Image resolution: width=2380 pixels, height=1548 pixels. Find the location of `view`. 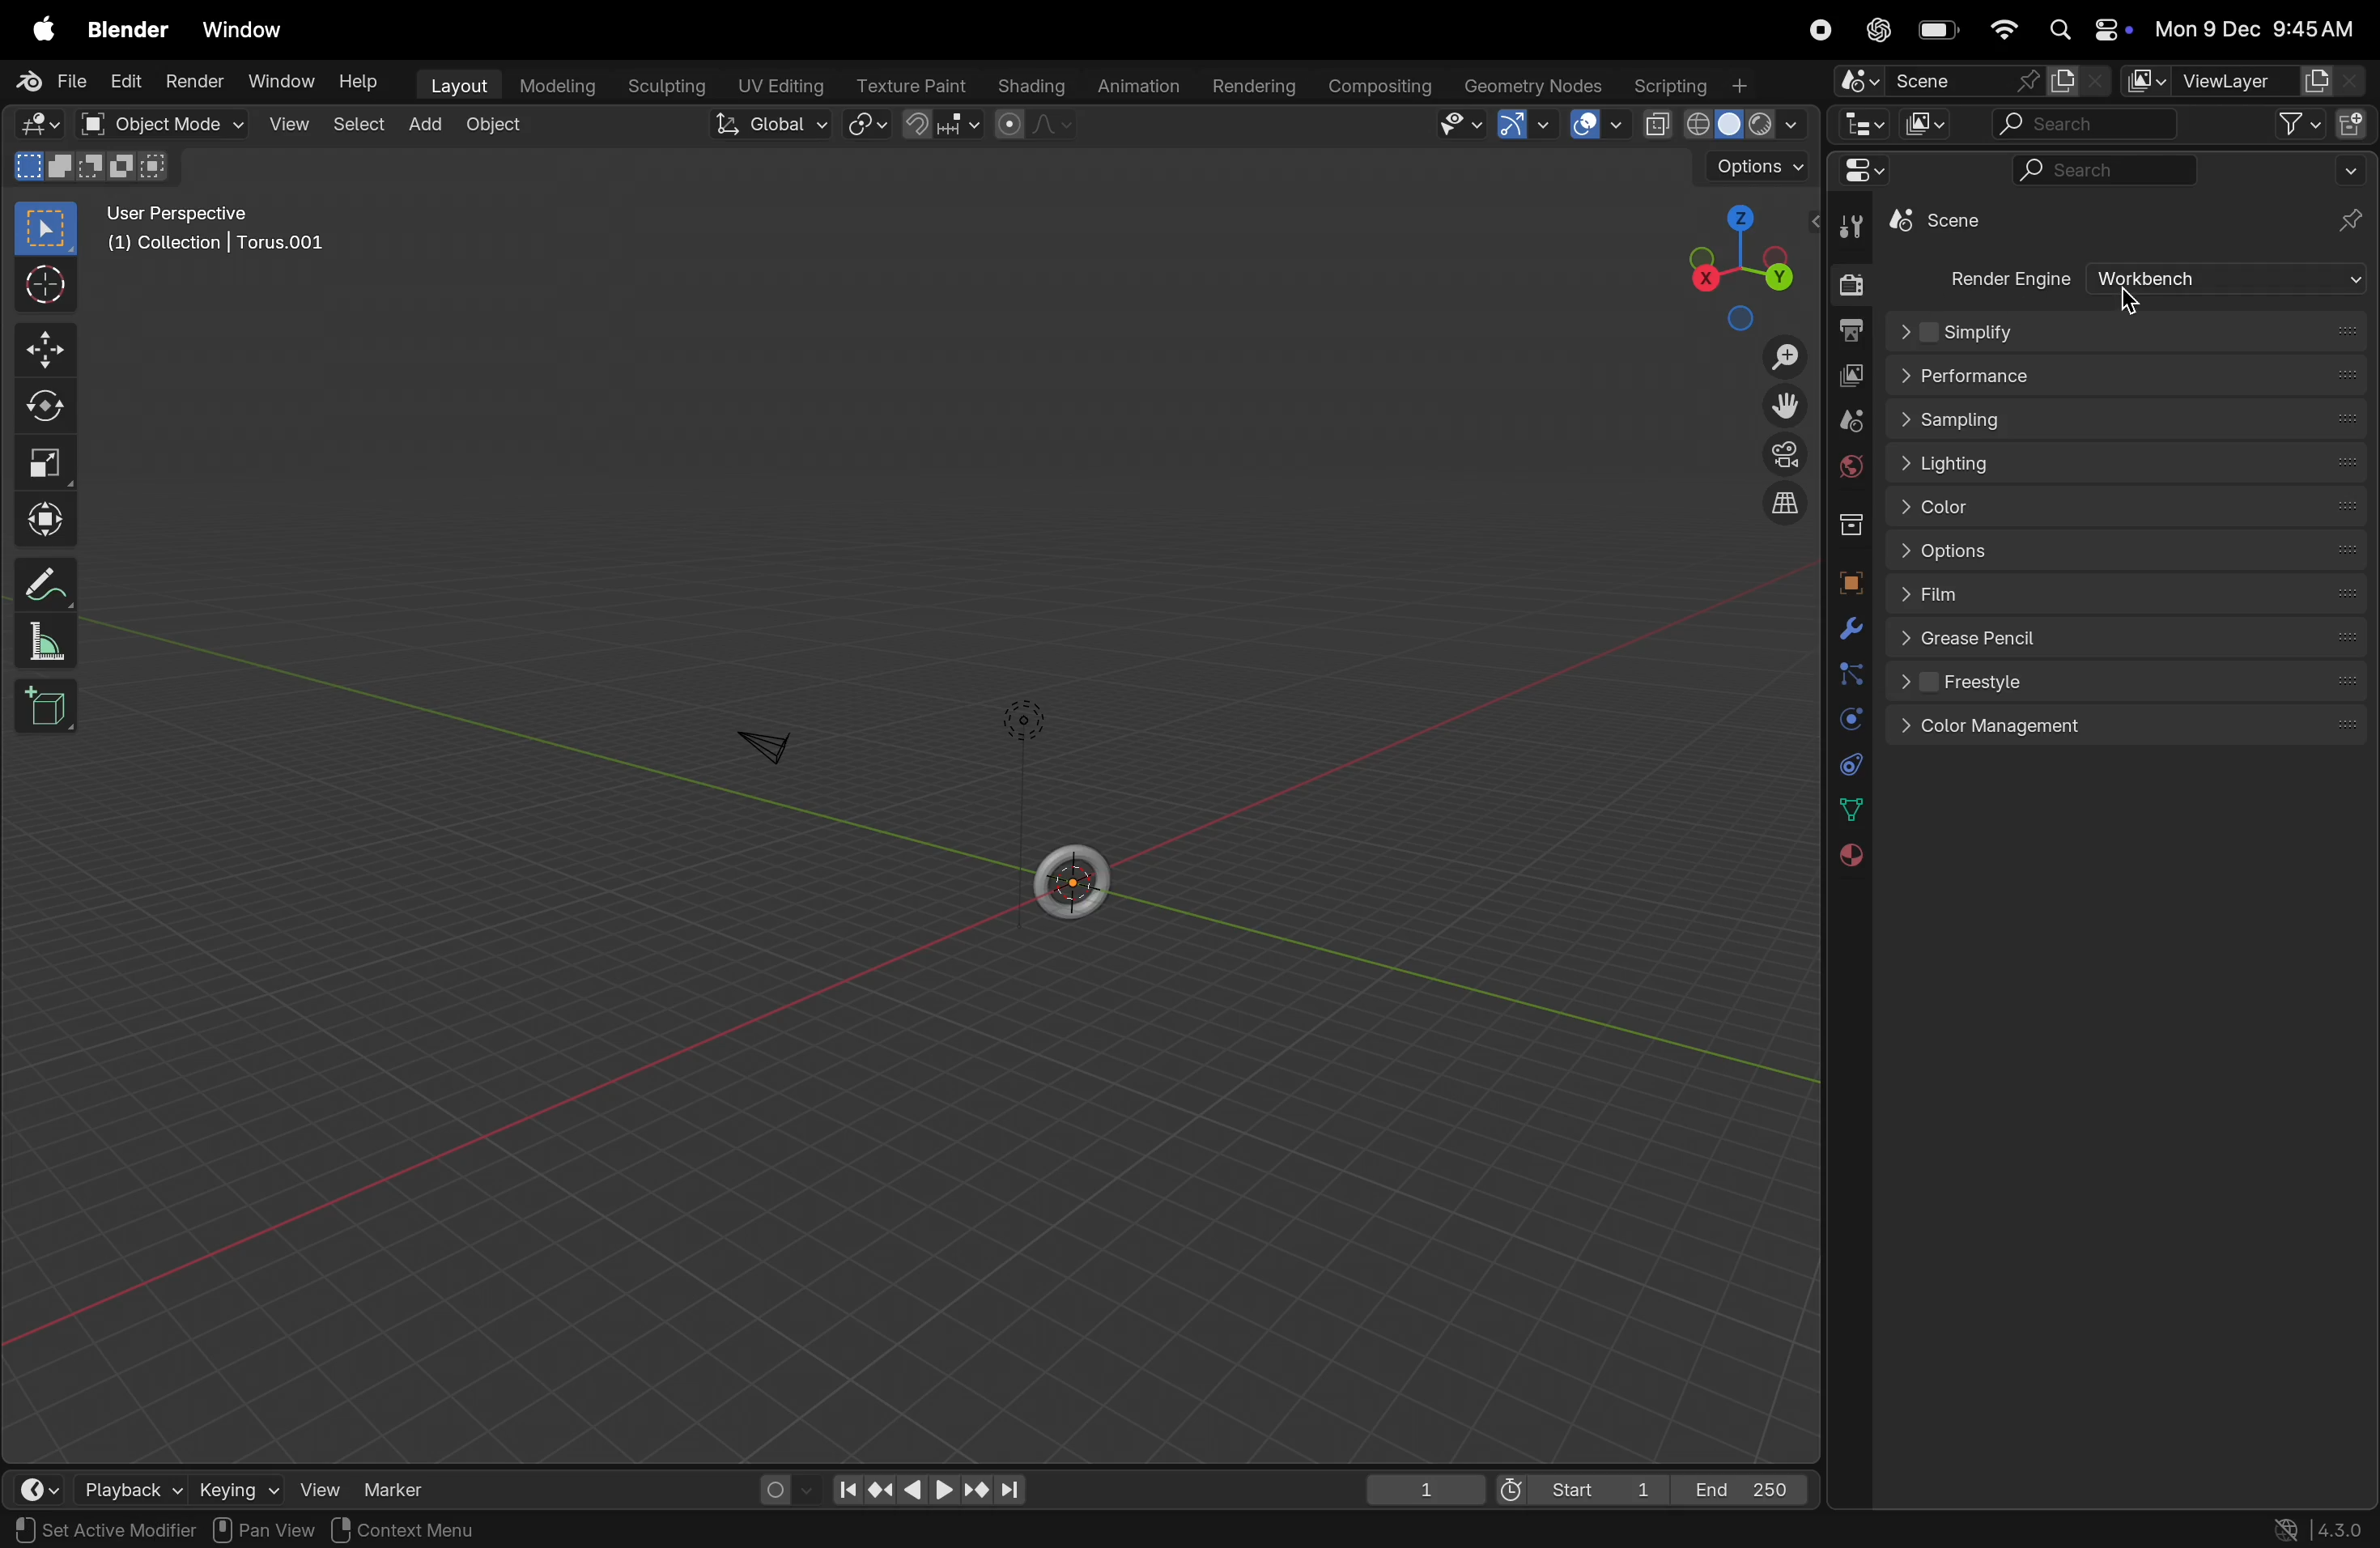

view is located at coordinates (289, 127).